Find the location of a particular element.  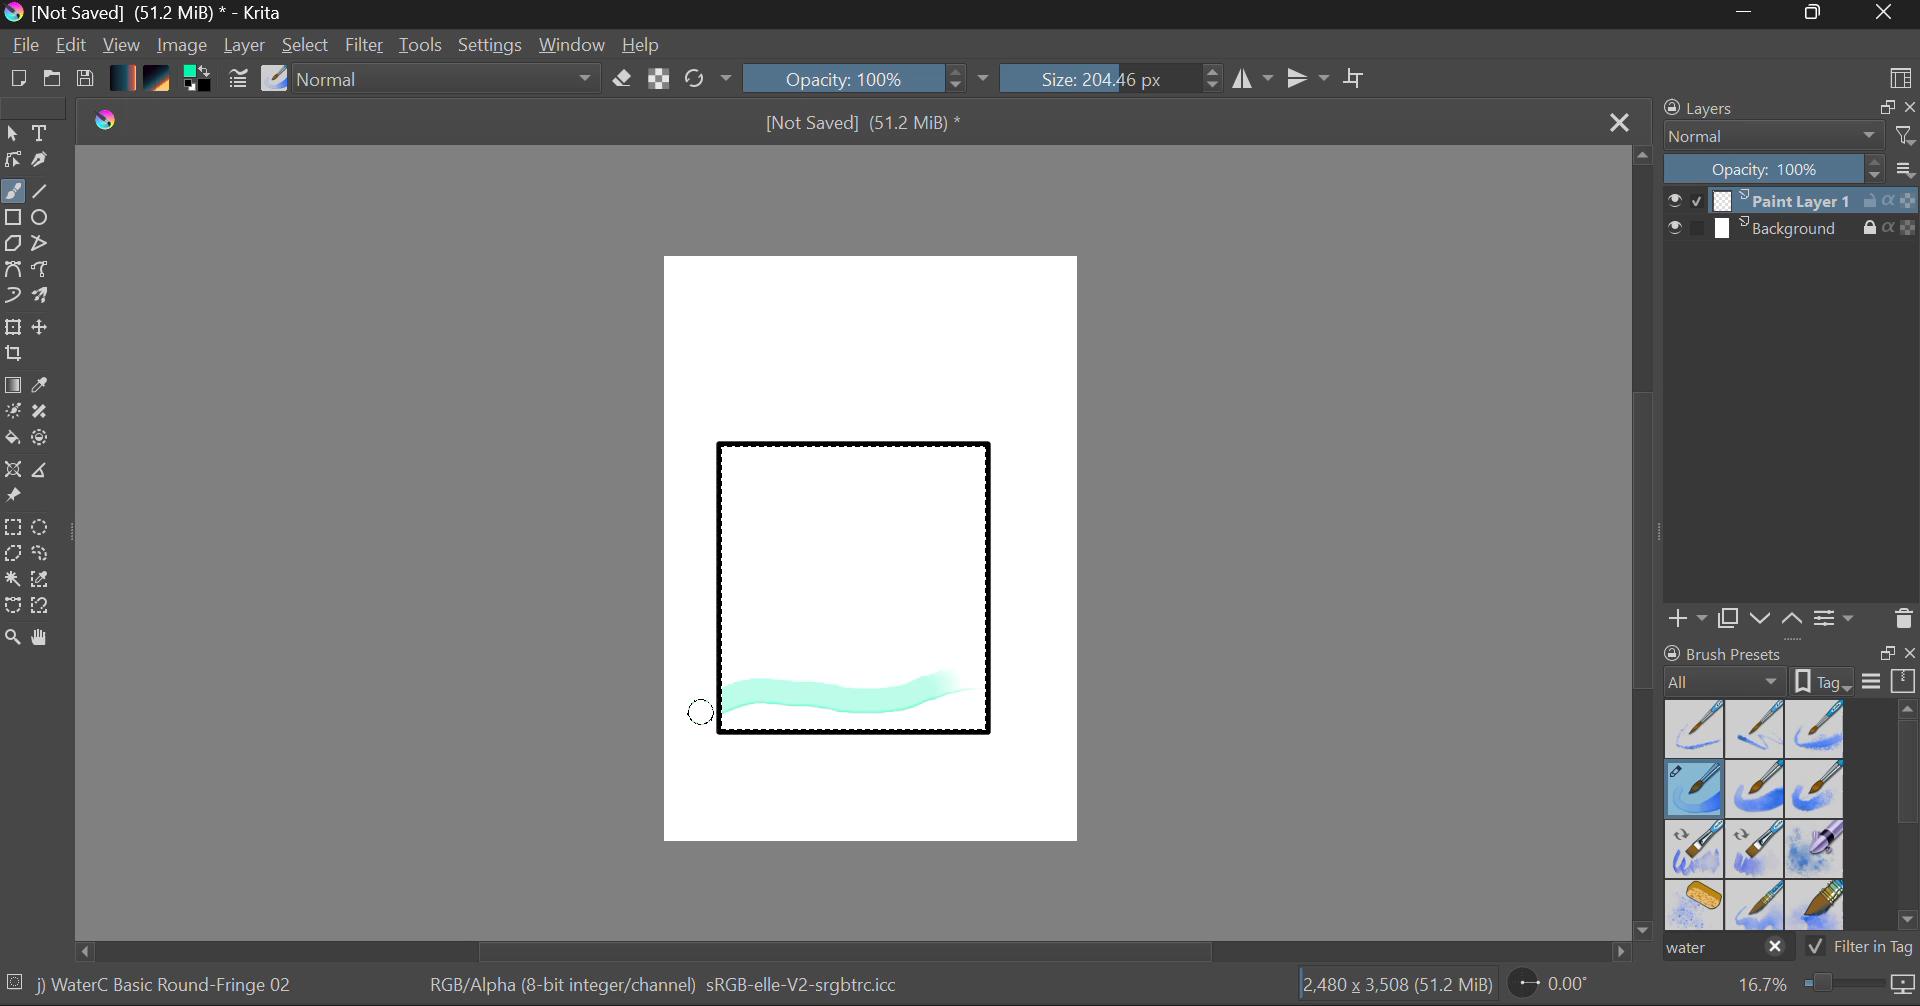

logo is located at coordinates (118, 120).